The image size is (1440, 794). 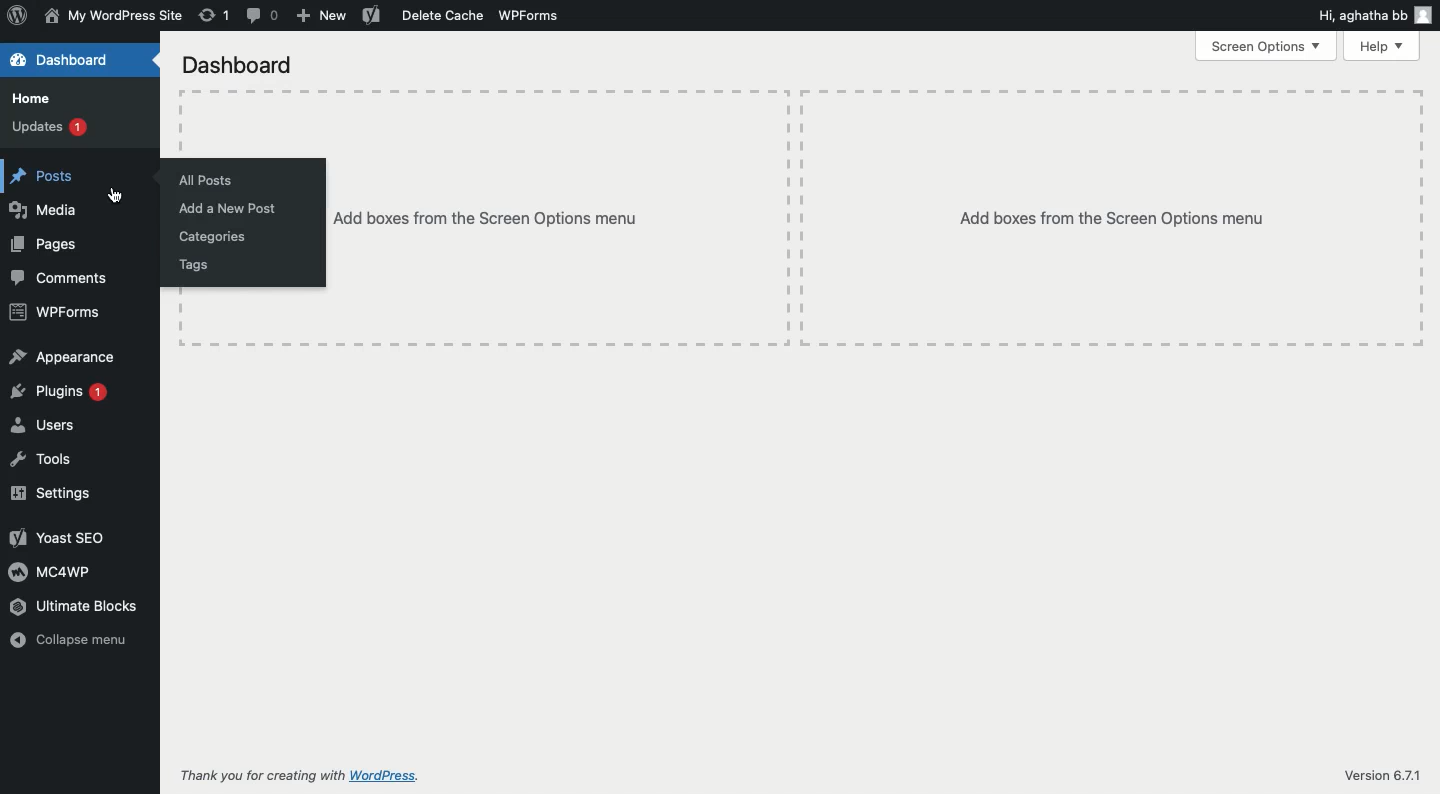 What do you see at coordinates (320, 16) in the screenshot?
I see `New` at bounding box center [320, 16].